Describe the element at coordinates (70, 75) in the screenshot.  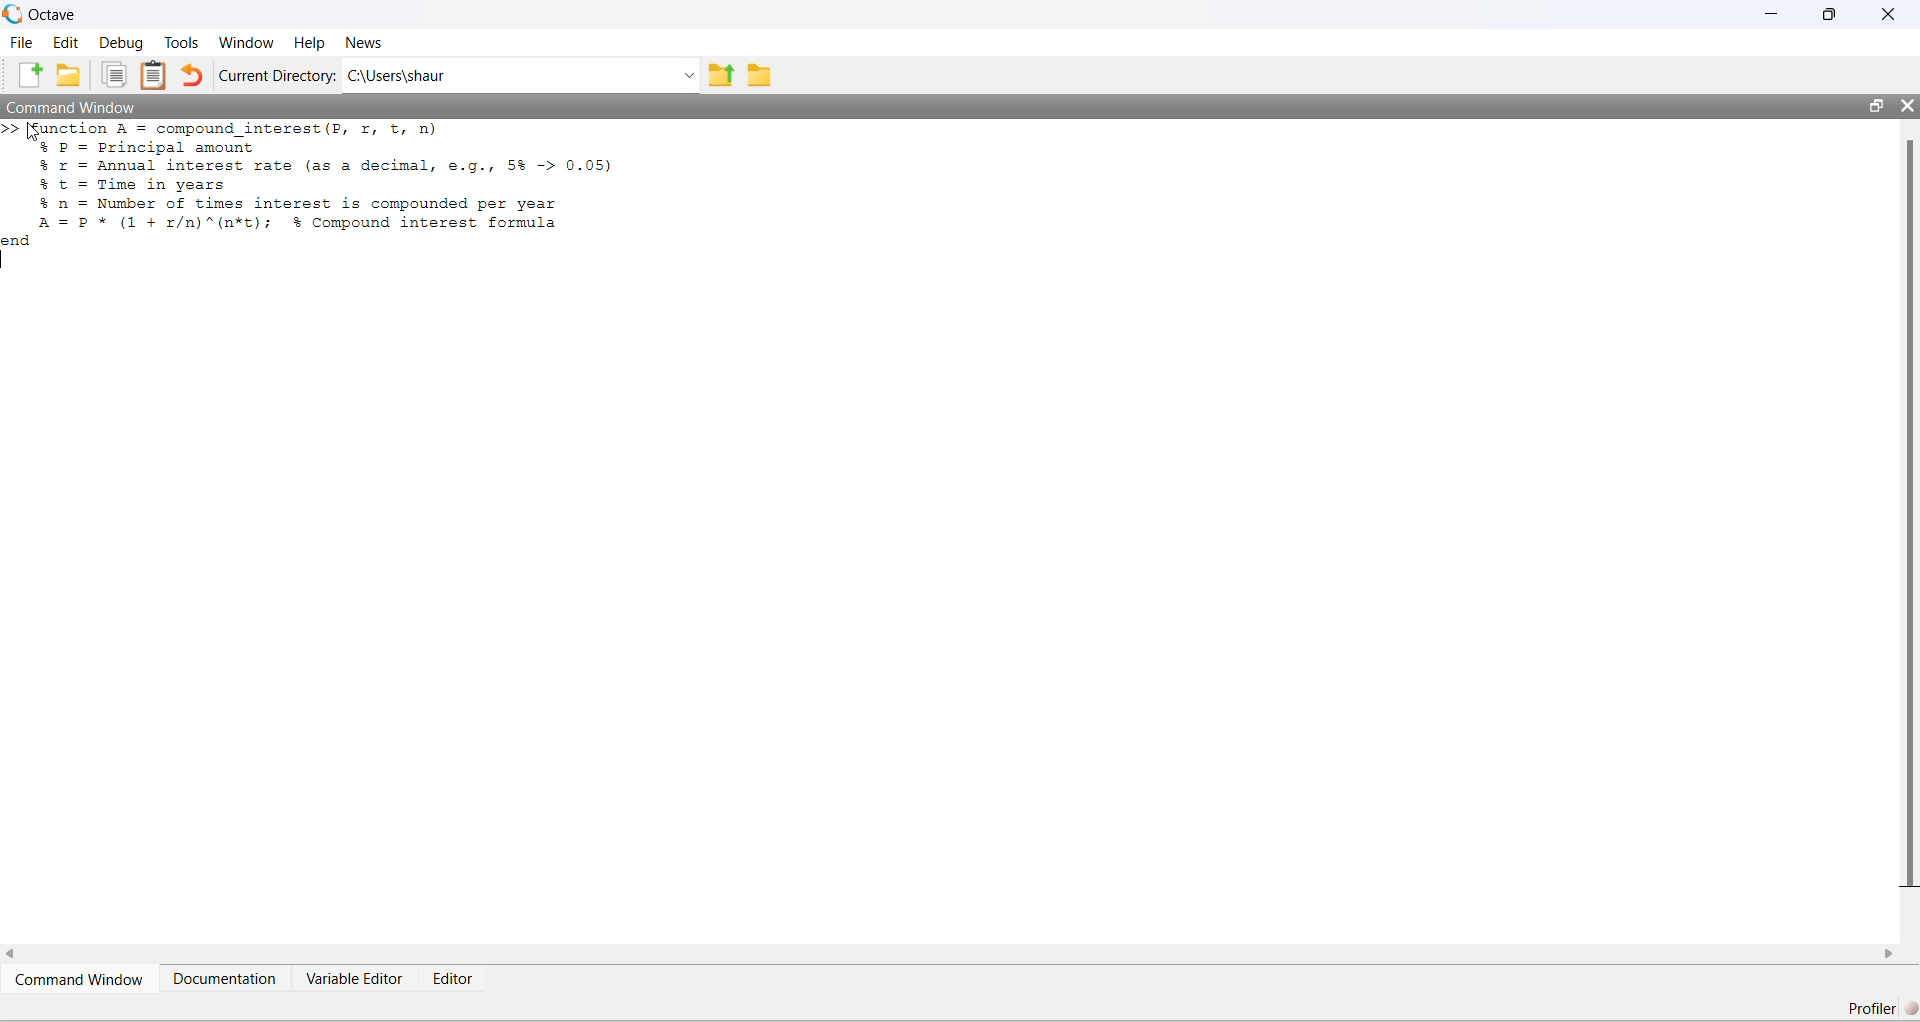
I see `New Folder` at that location.